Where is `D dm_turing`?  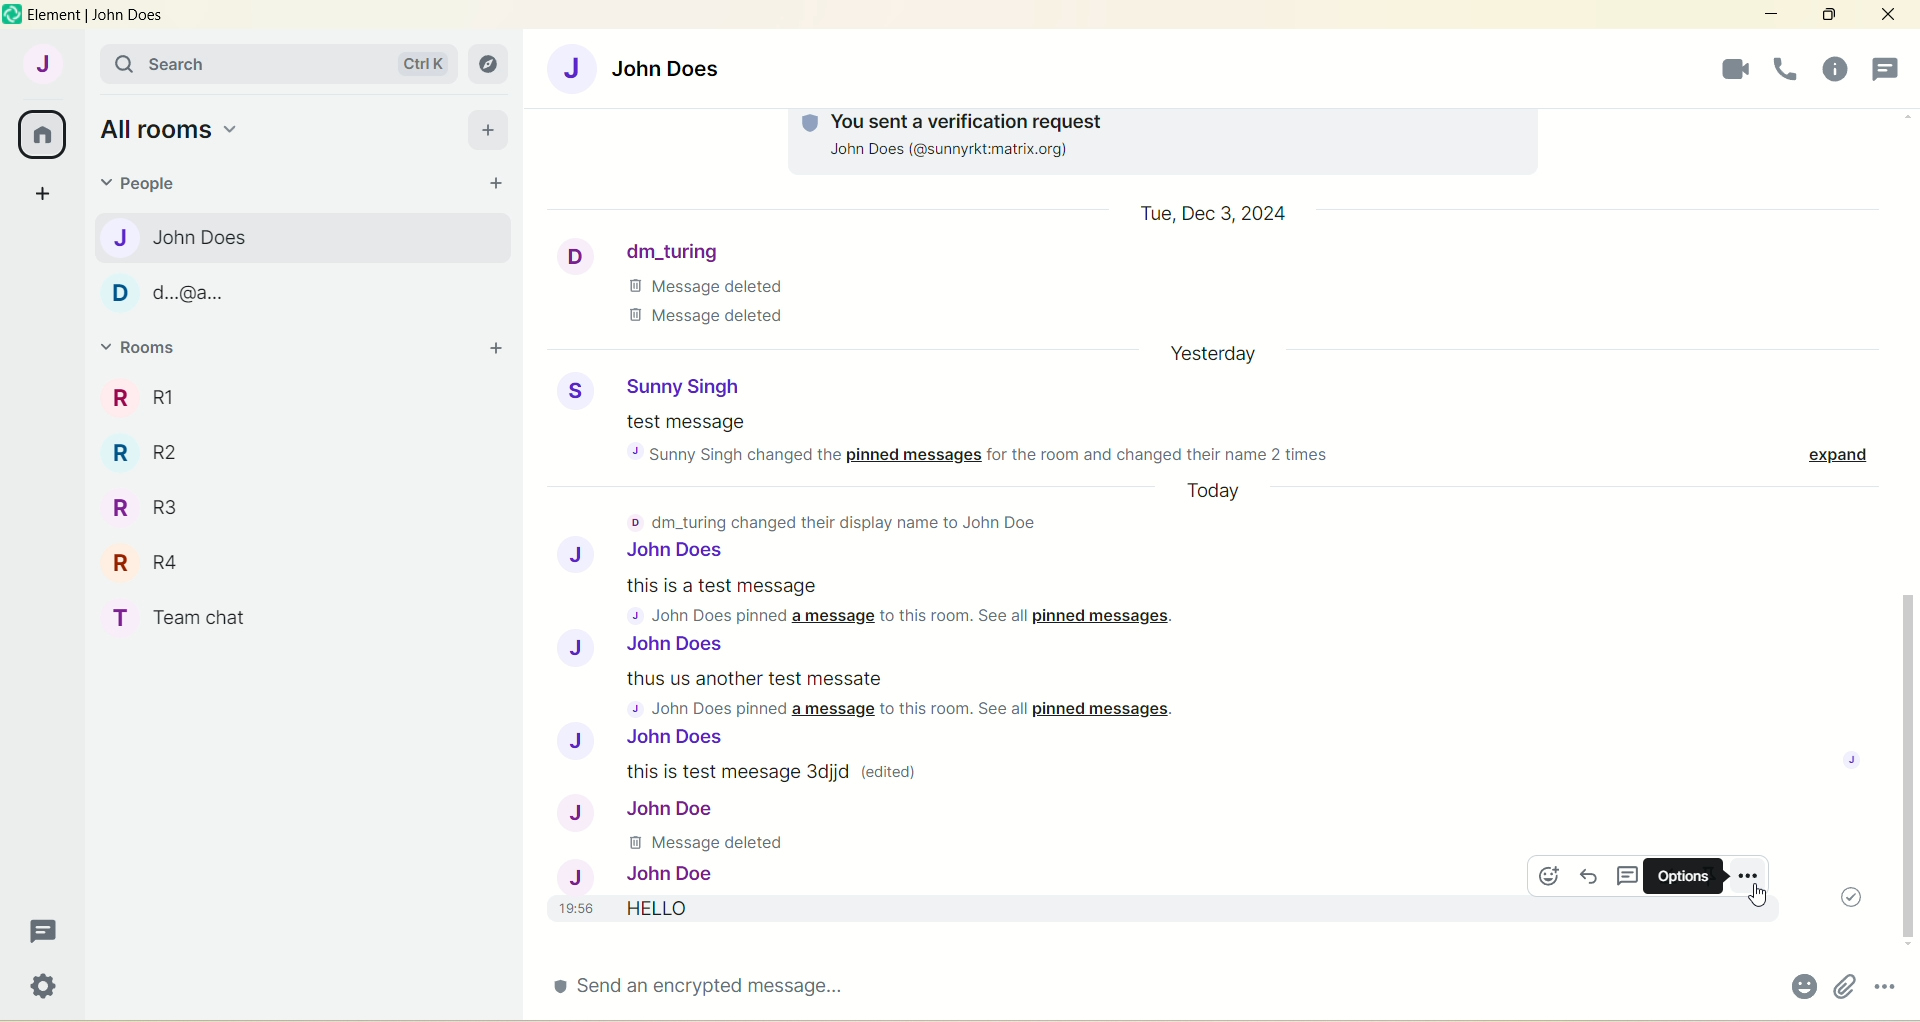 D dm_turing is located at coordinates (710, 250).